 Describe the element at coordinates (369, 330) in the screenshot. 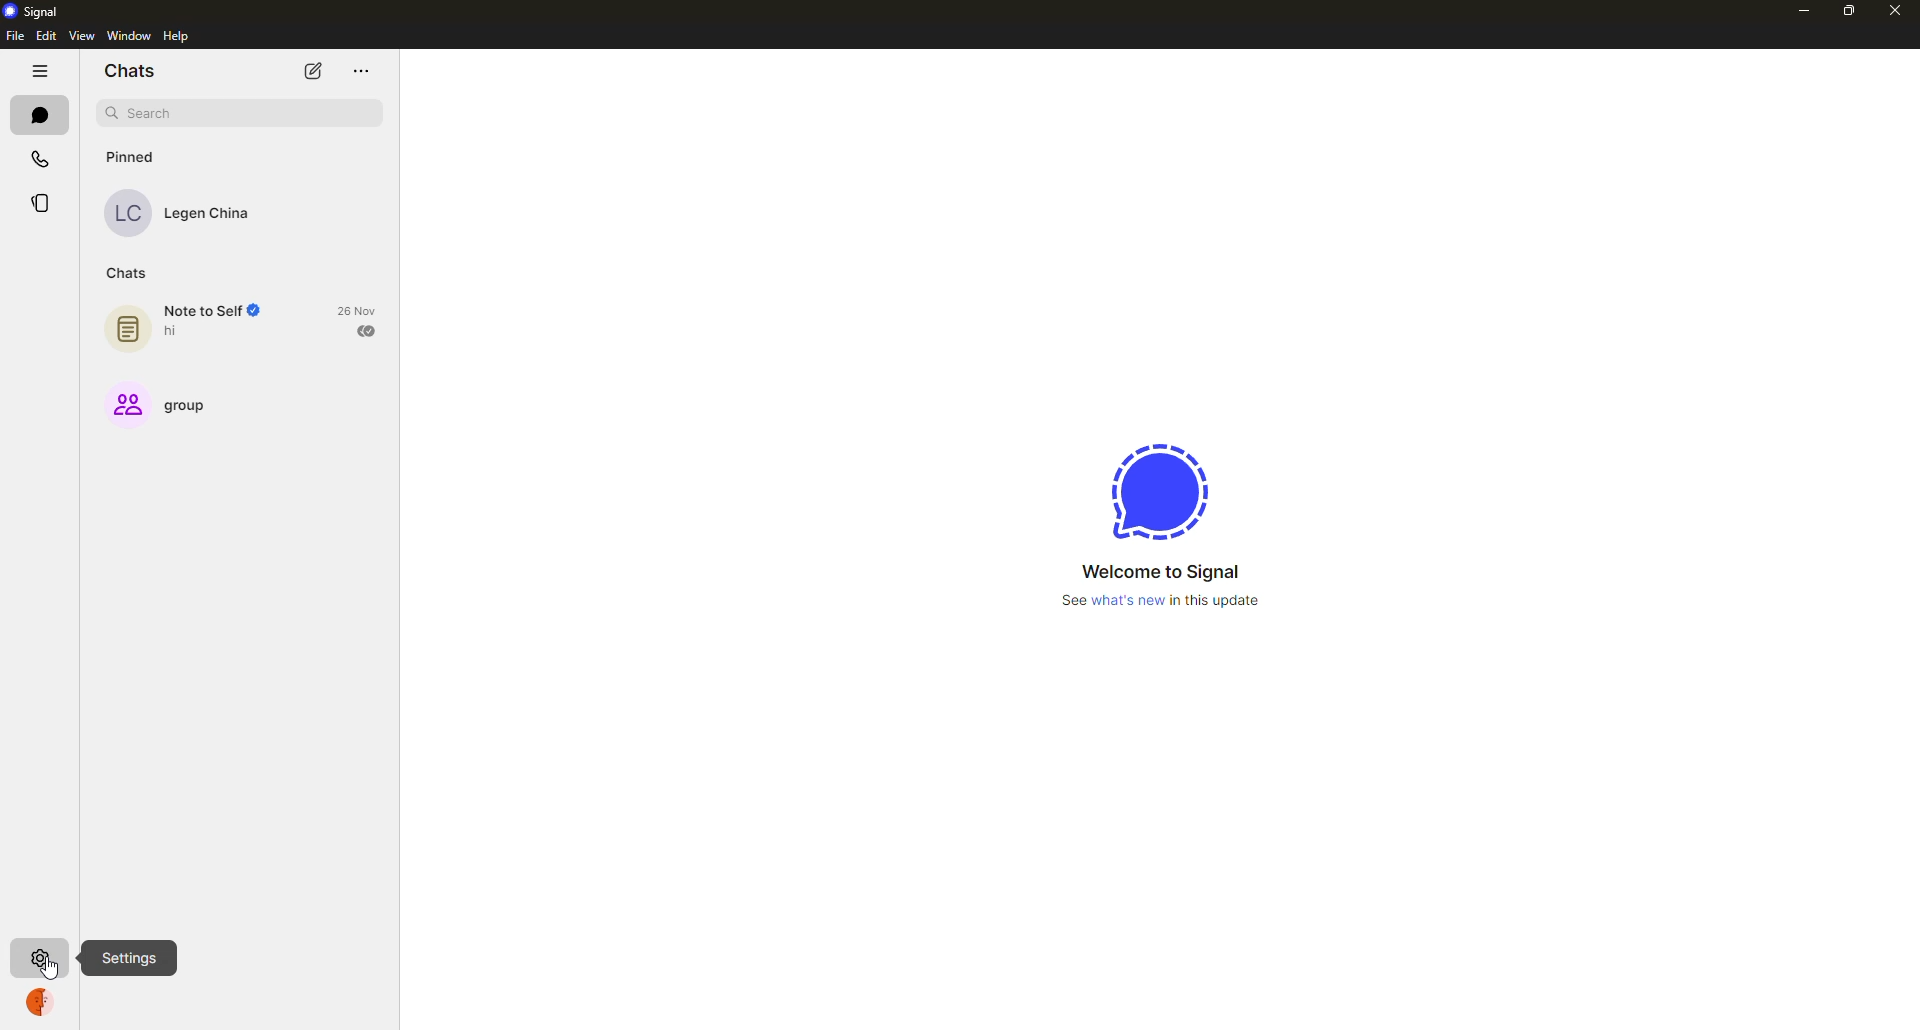

I see `sent` at that location.